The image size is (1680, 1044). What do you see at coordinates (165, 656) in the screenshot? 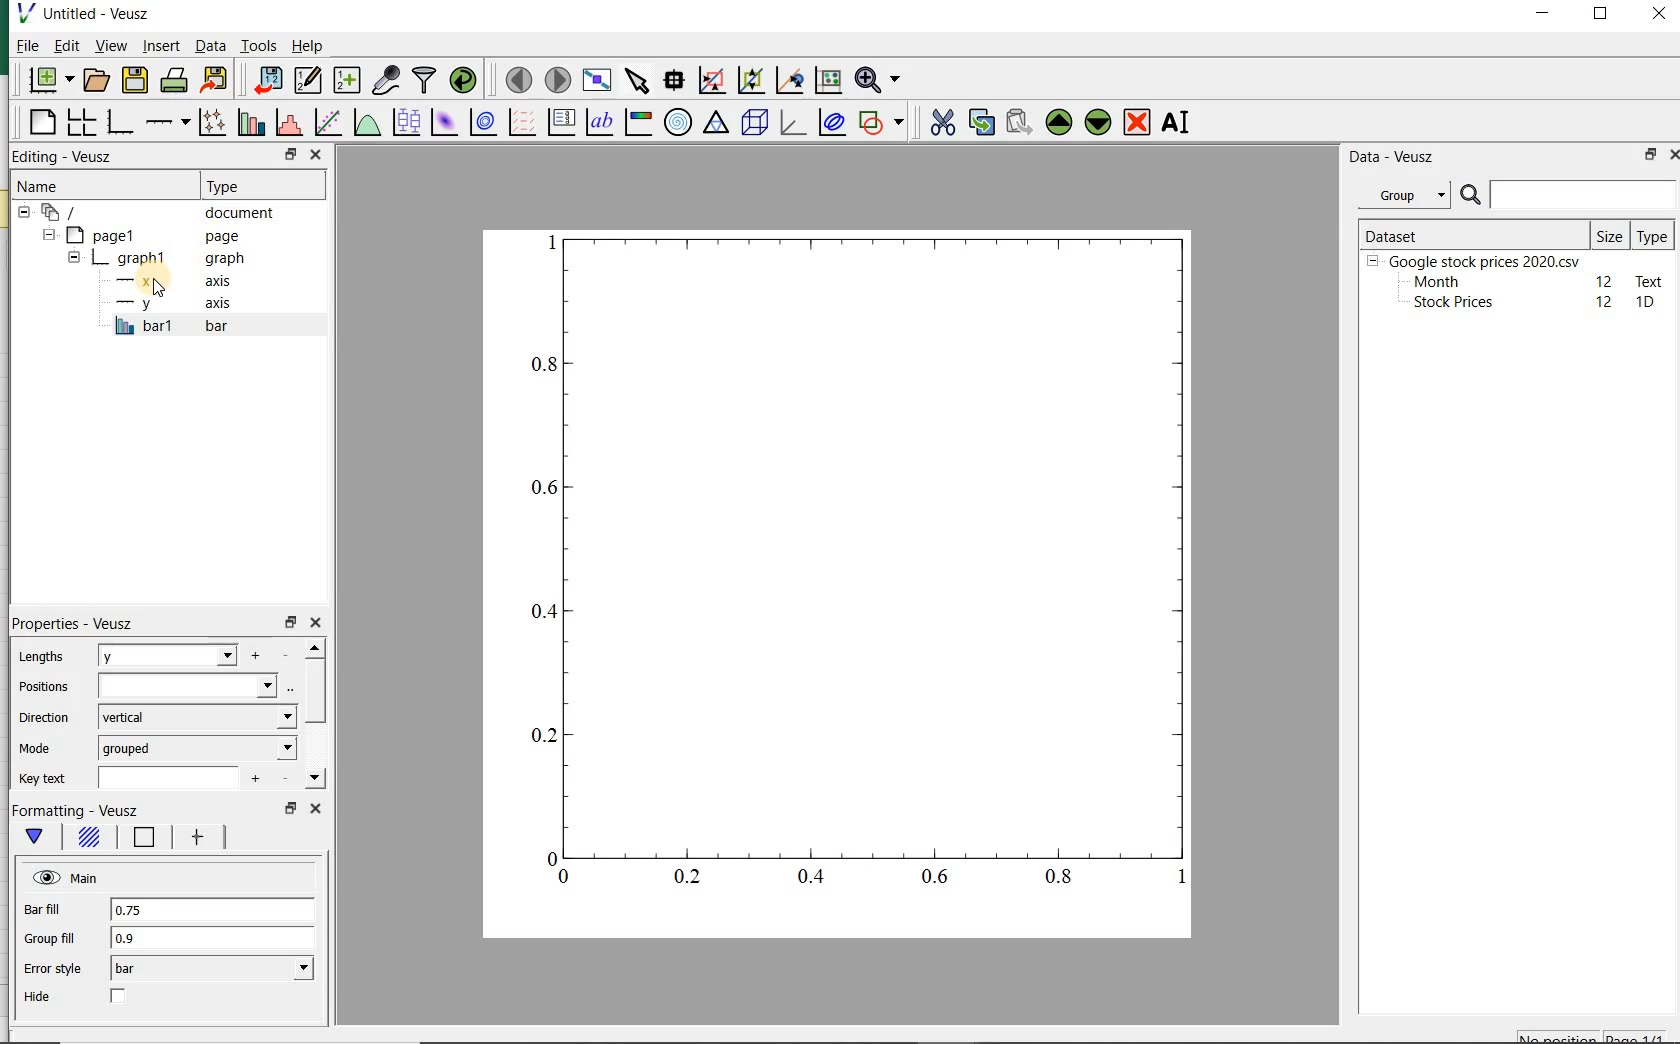
I see `y` at bounding box center [165, 656].